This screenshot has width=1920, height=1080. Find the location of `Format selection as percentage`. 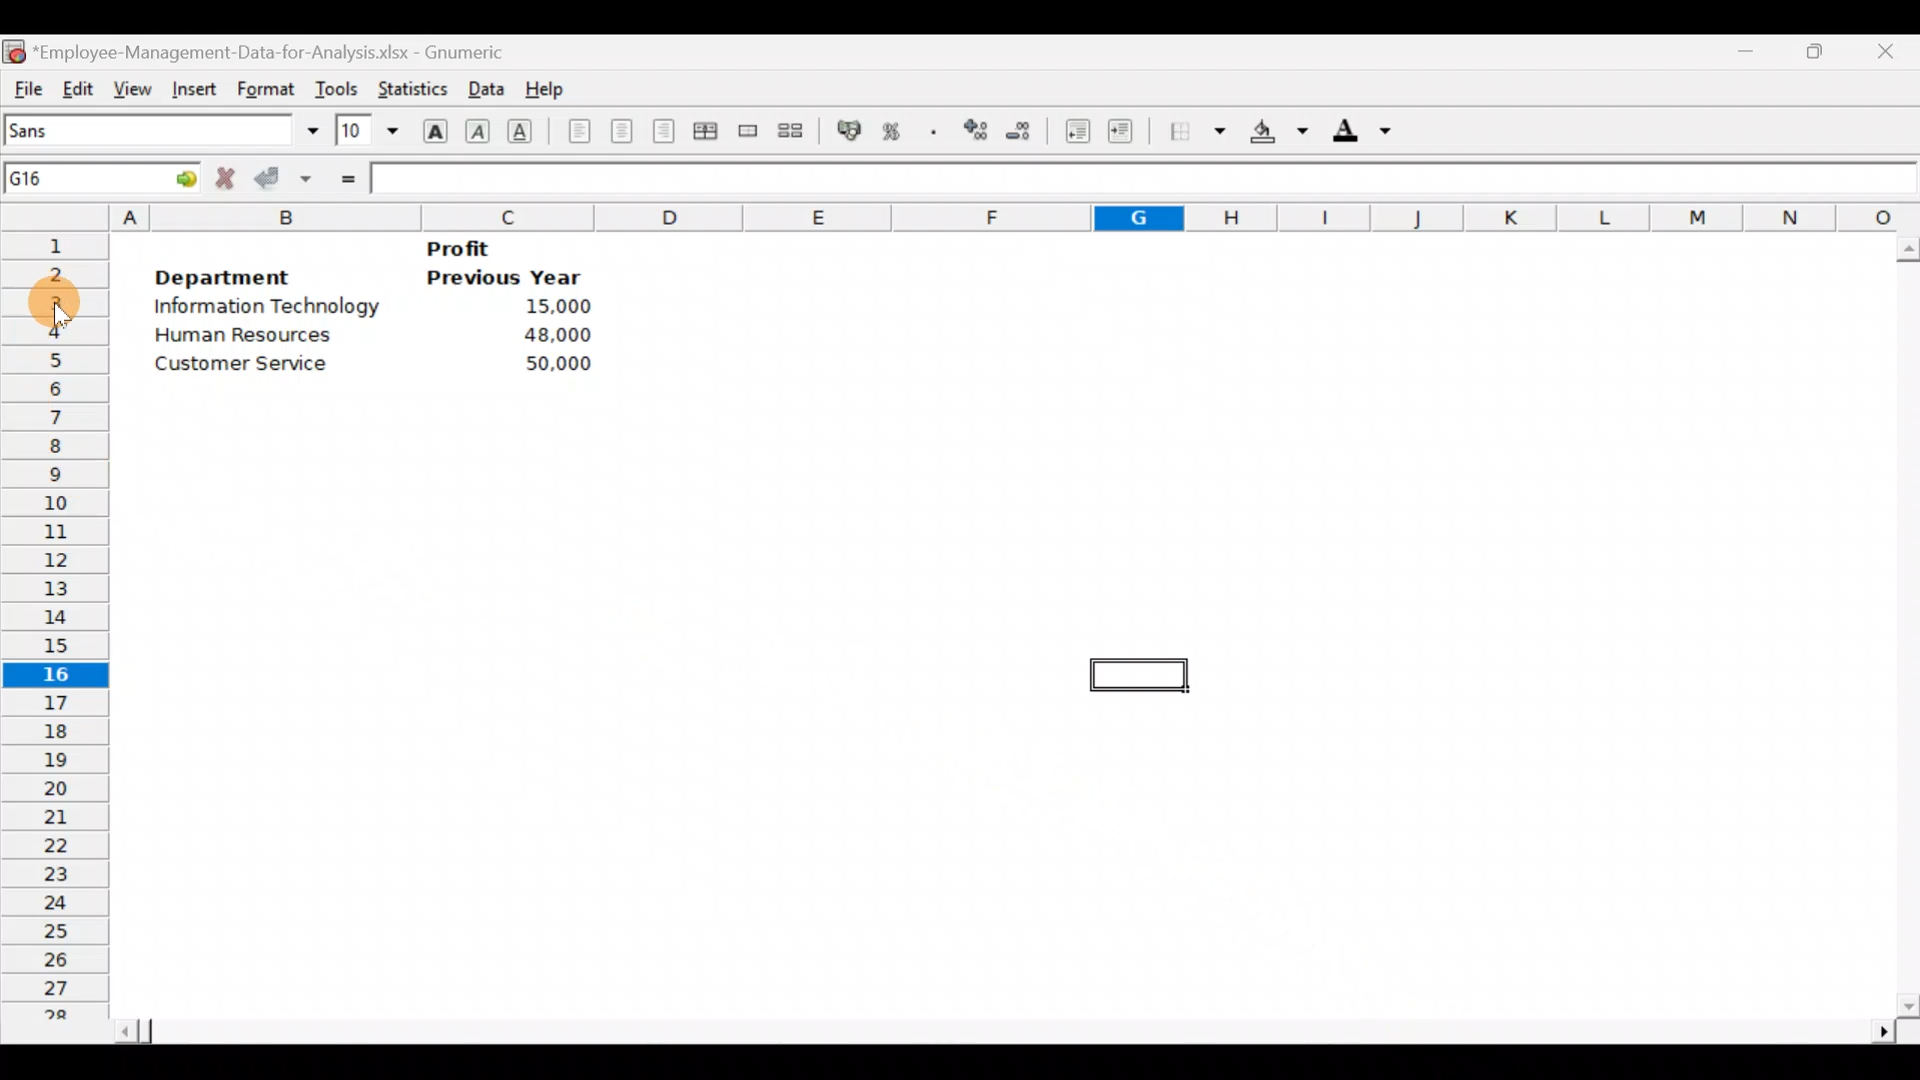

Format selection as percentage is located at coordinates (898, 131).